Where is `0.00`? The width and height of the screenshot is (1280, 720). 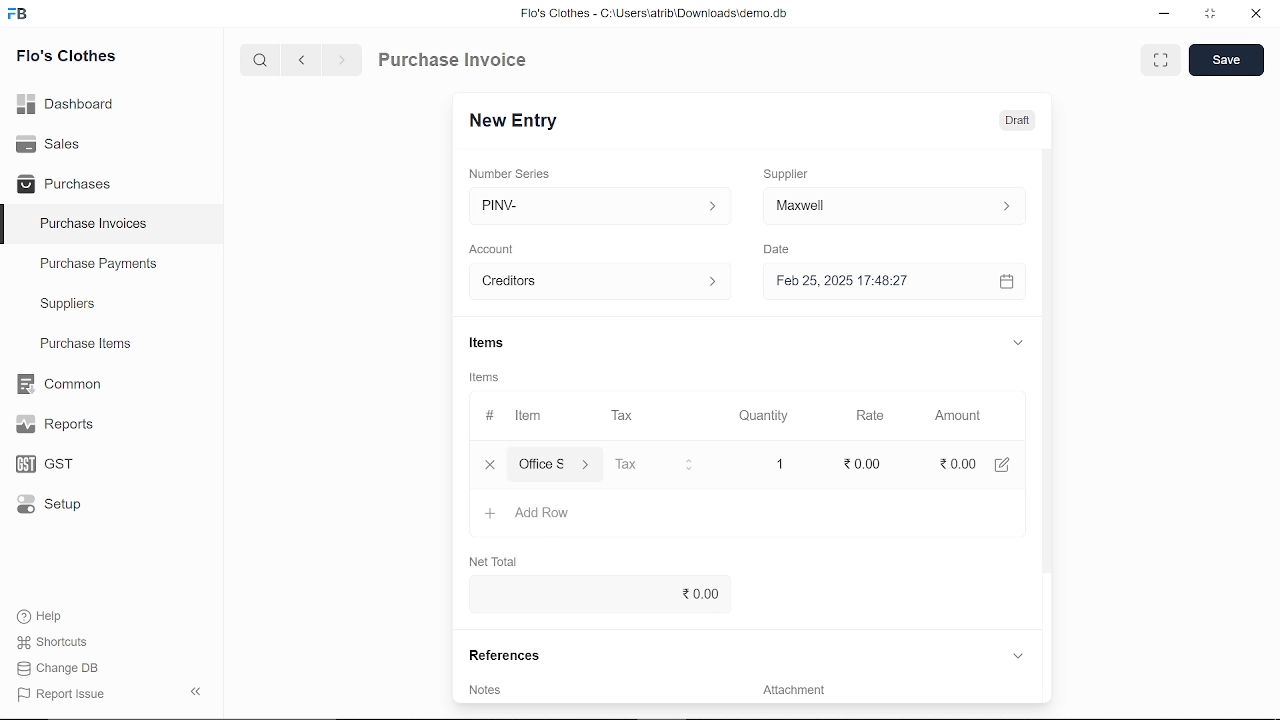
0.00 is located at coordinates (594, 594).